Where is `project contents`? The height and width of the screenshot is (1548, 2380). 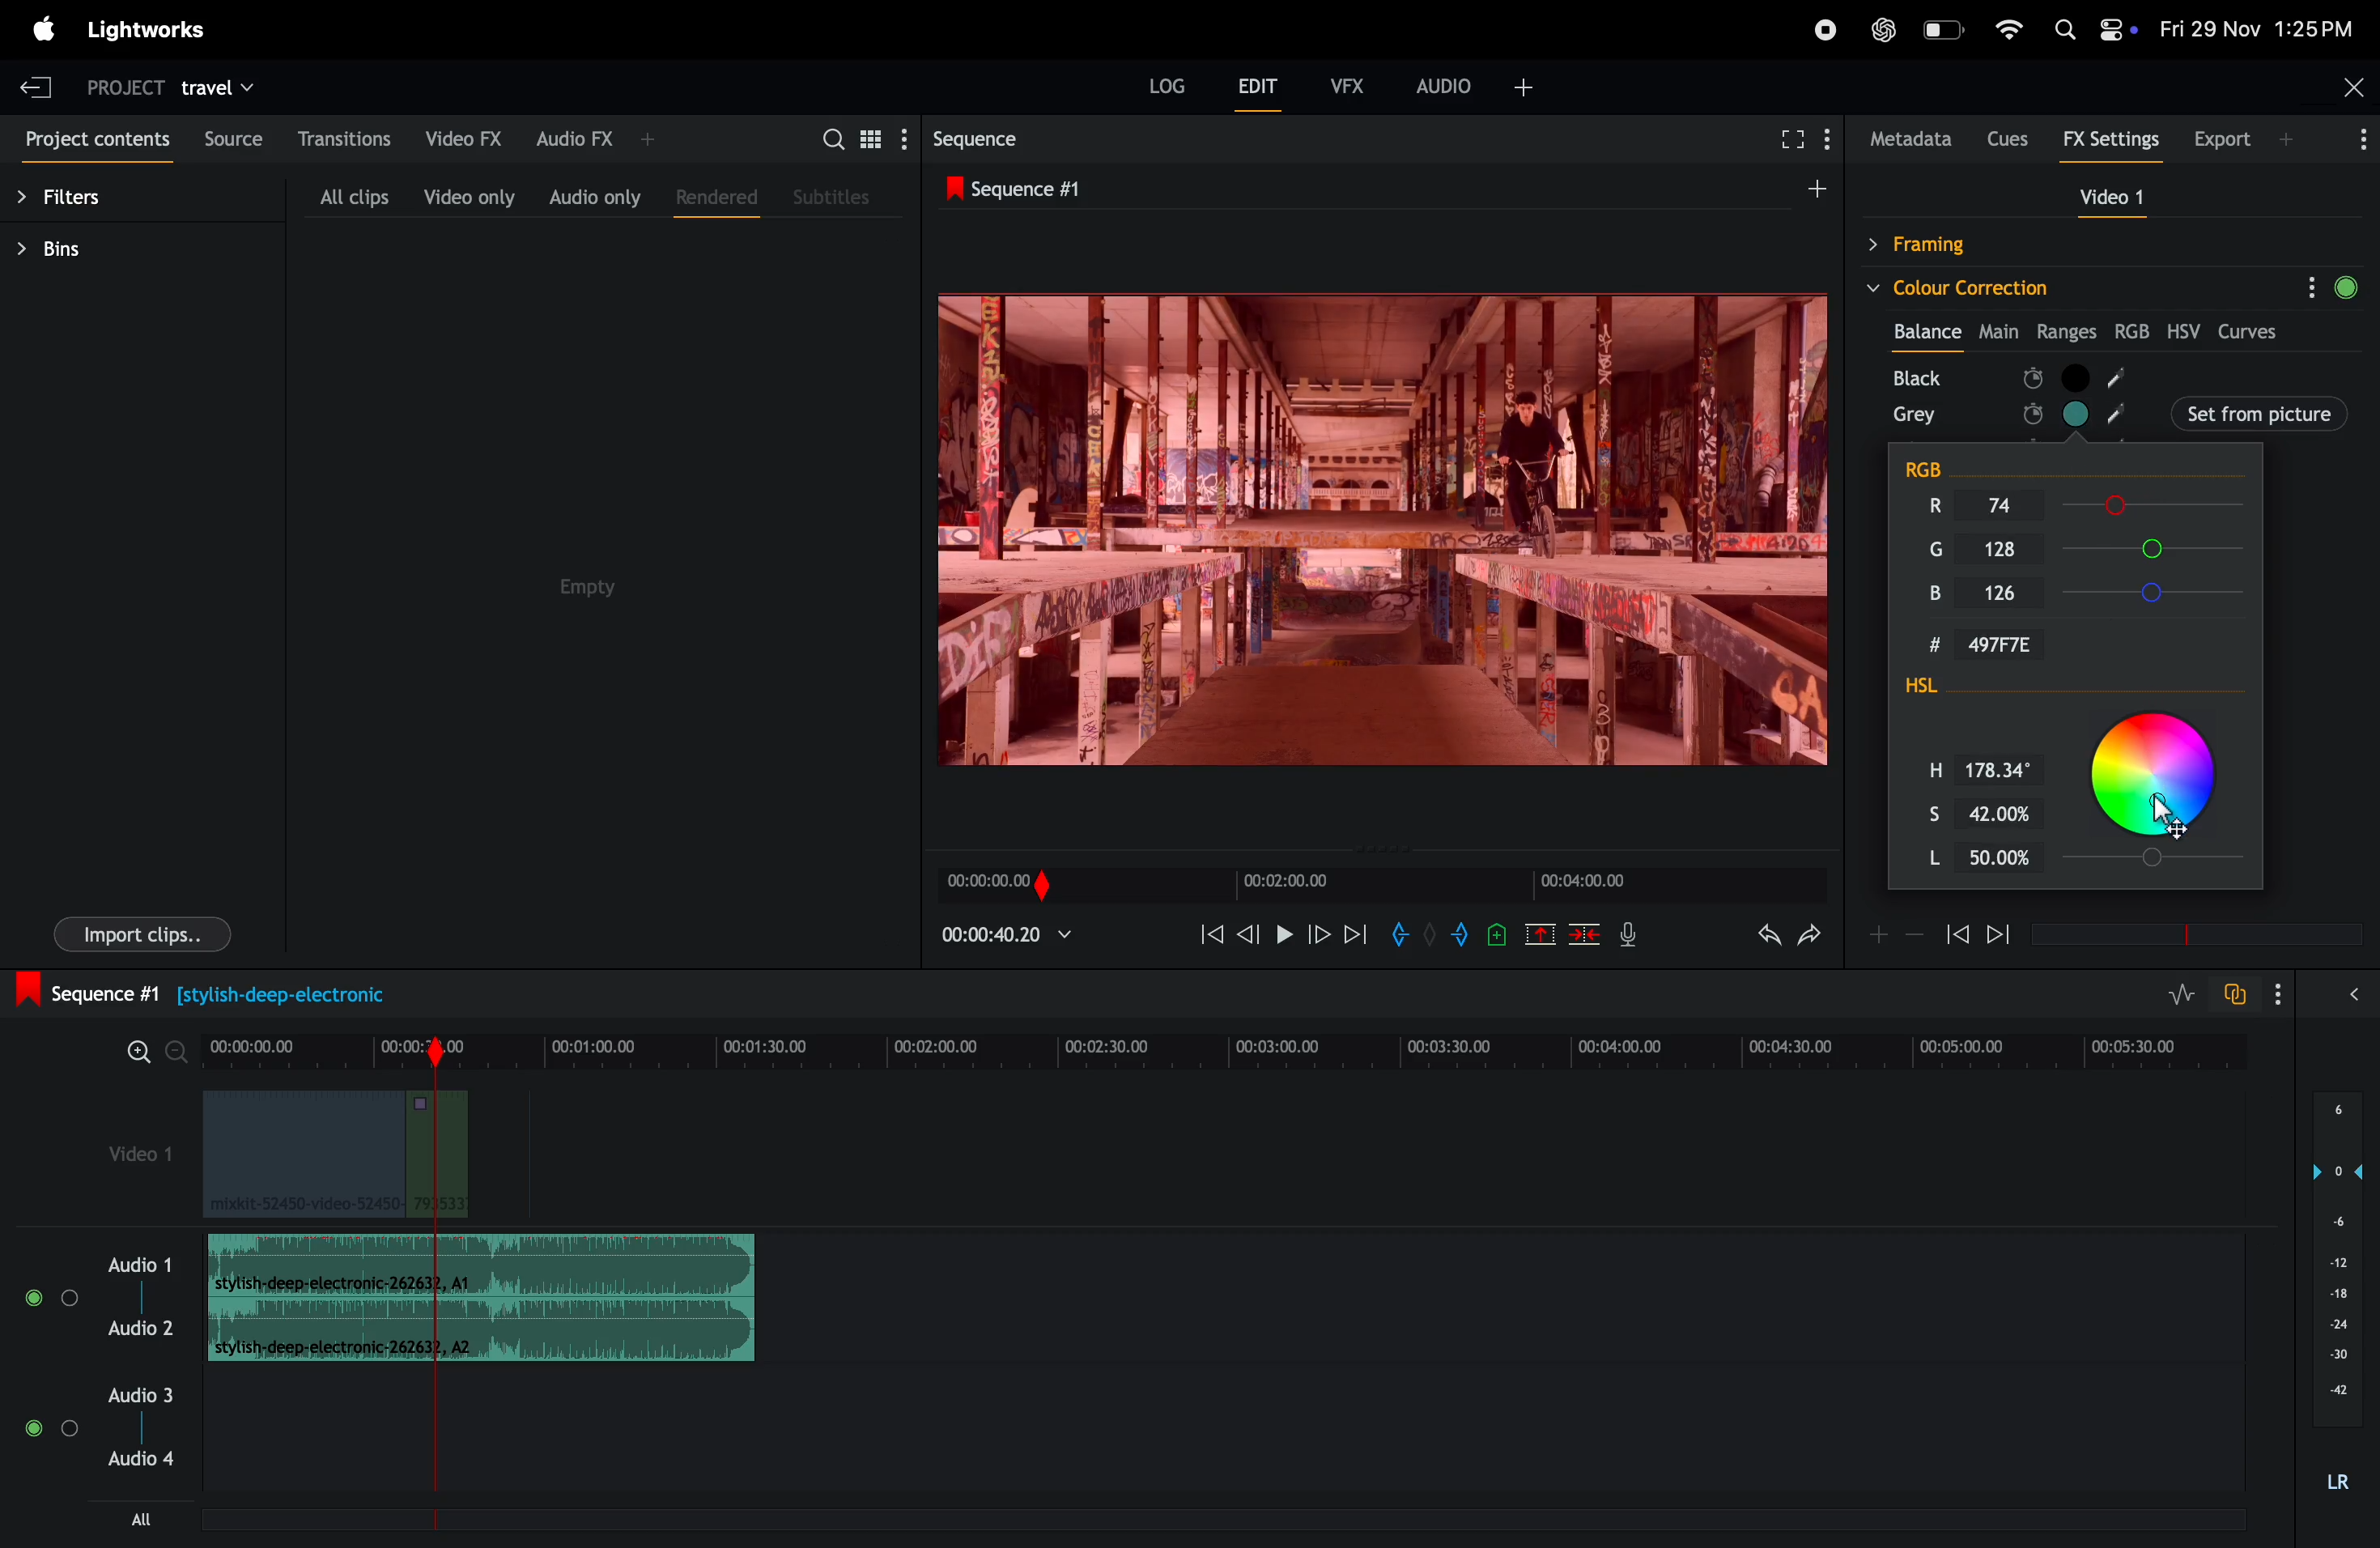
project contents is located at coordinates (96, 142).